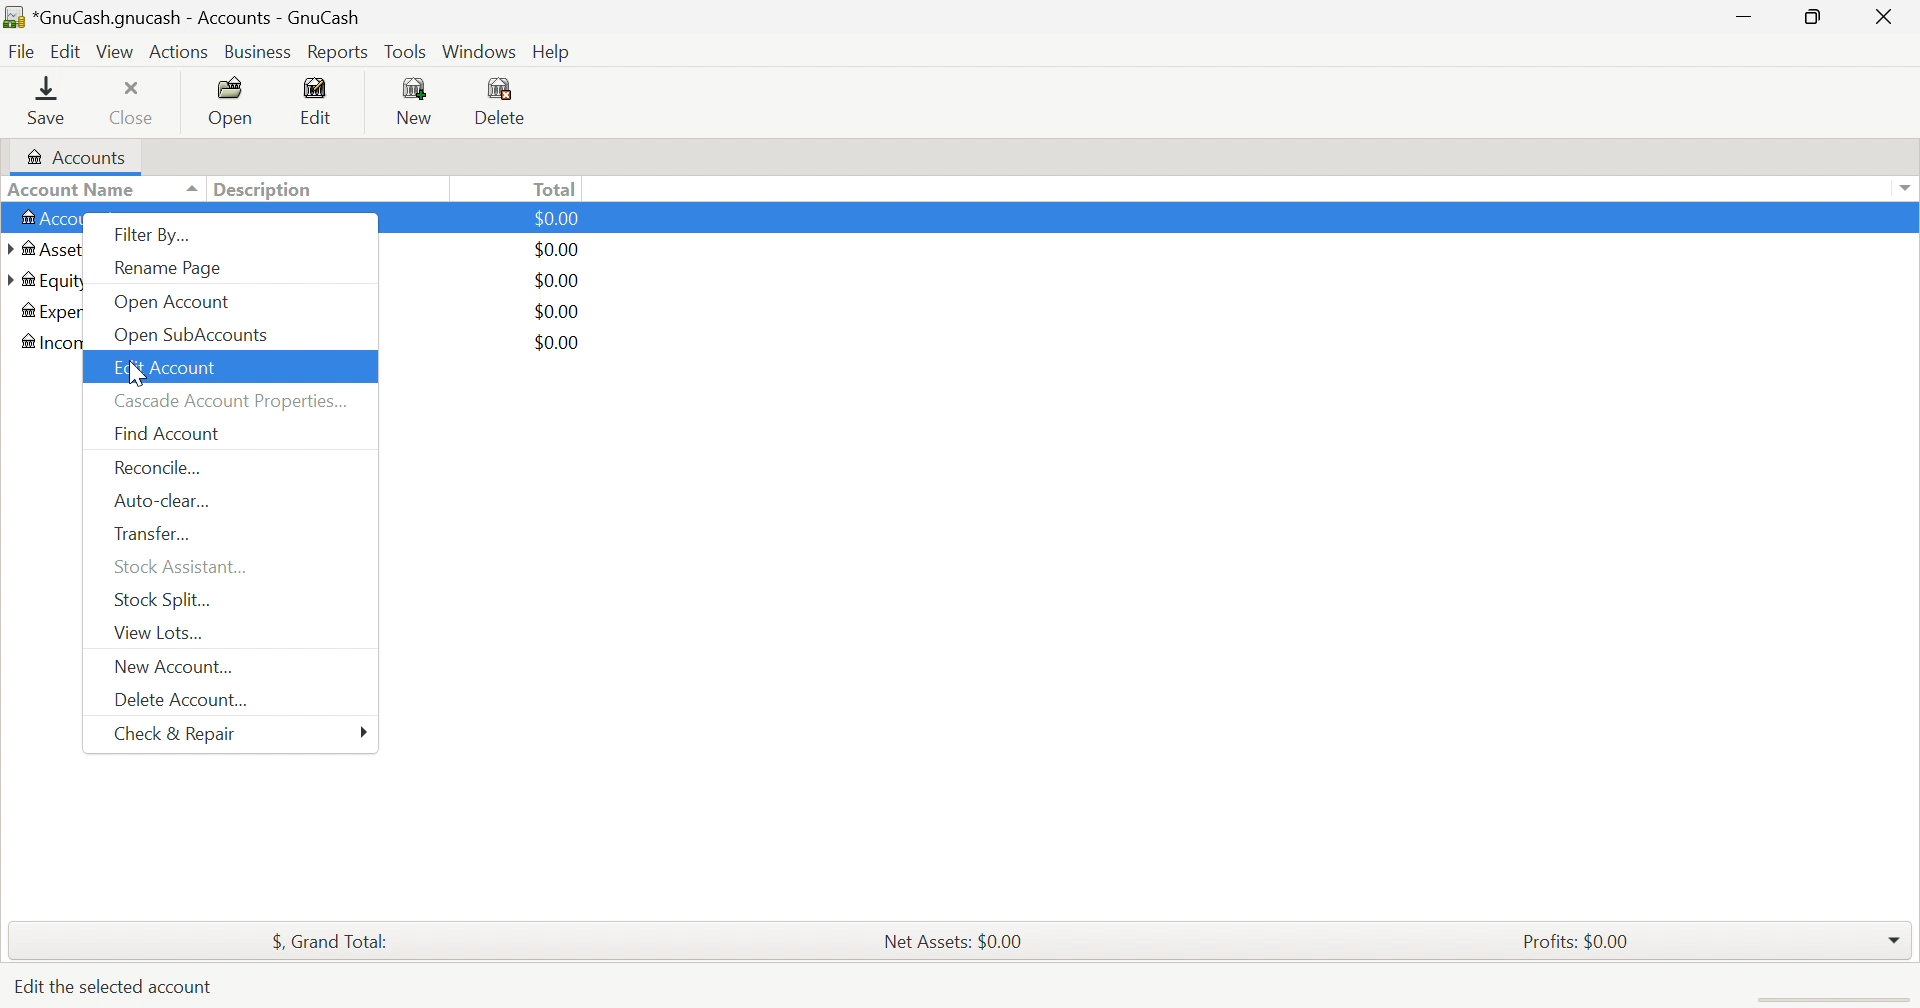 This screenshot has height=1008, width=1920. I want to click on Stock Assistant..., so click(184, 567).